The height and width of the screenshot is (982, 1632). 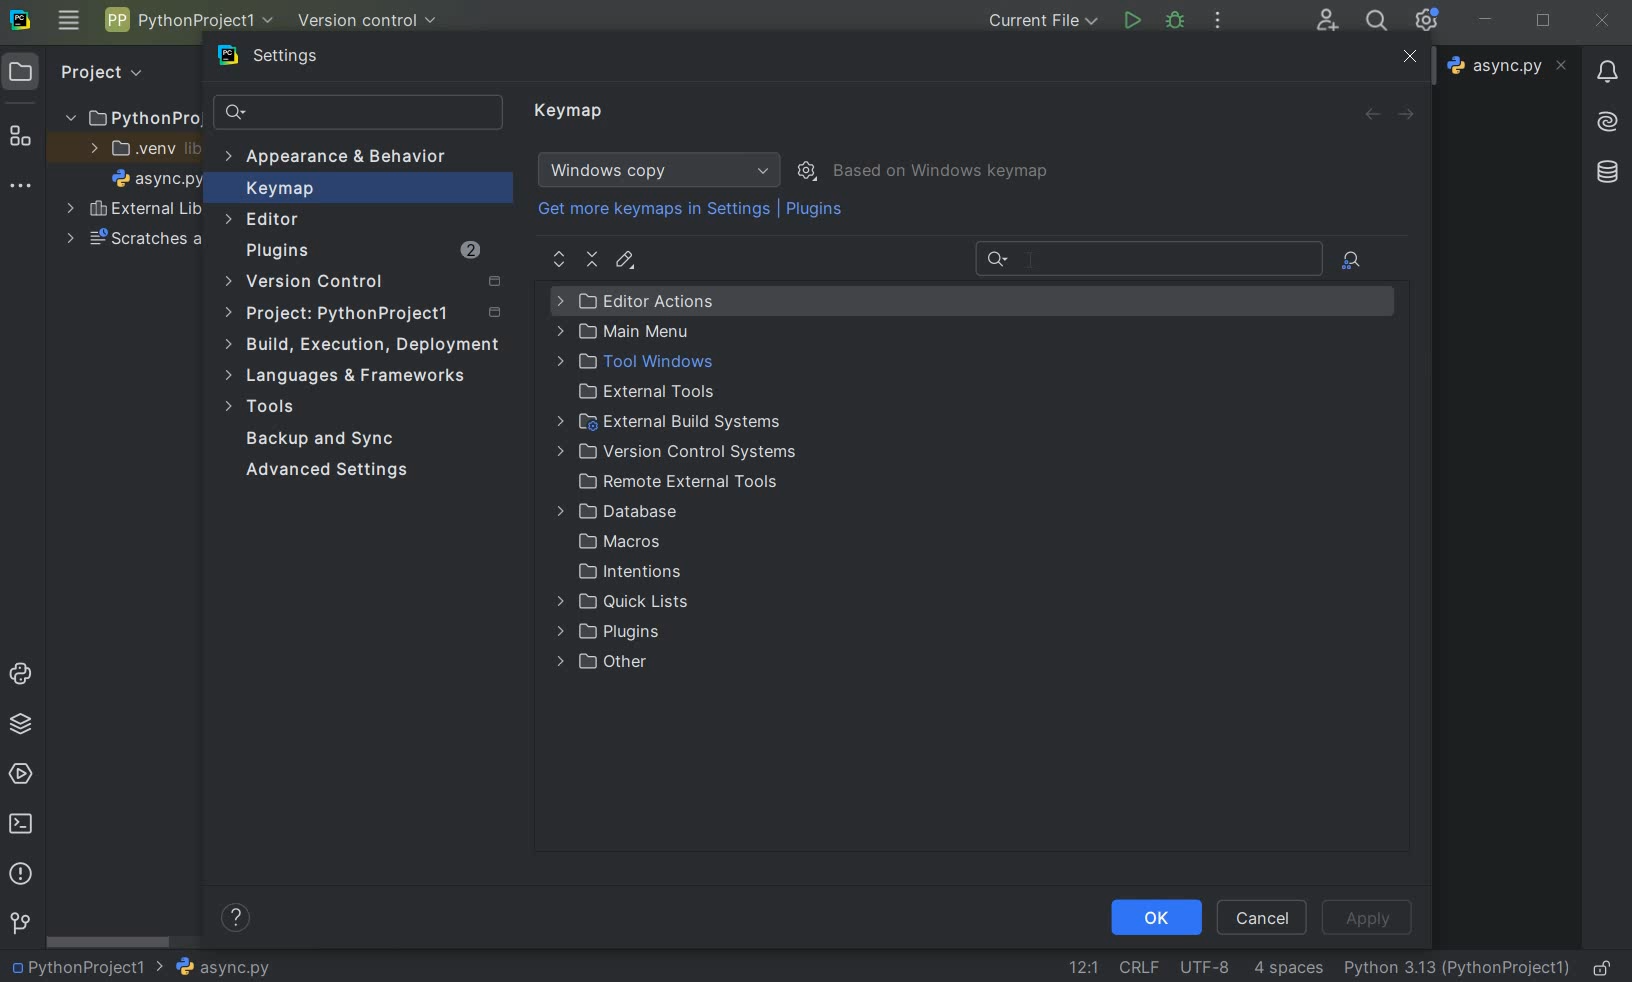 What do you see at coordinates (348, 377) in the screenshot?
I see `language & frameworks` at bounding box center [348, 377].